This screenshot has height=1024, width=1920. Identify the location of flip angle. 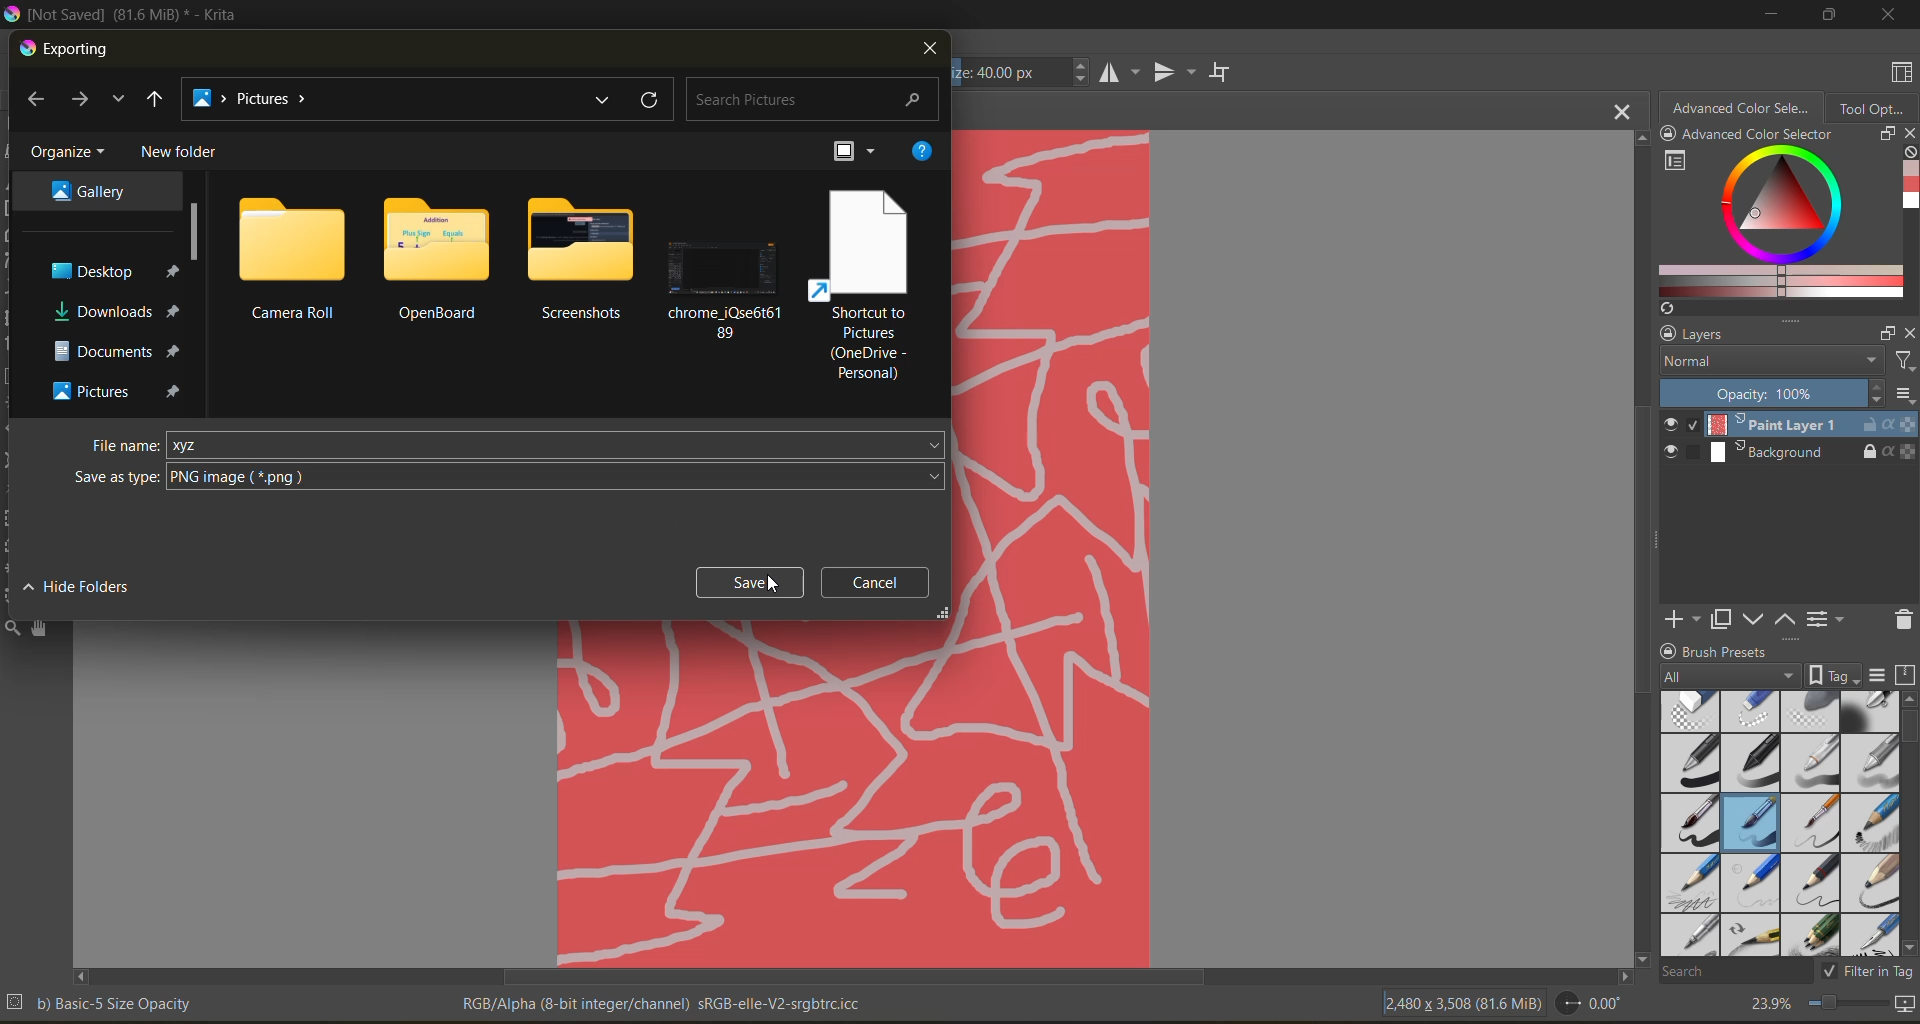
(1588, 1003).